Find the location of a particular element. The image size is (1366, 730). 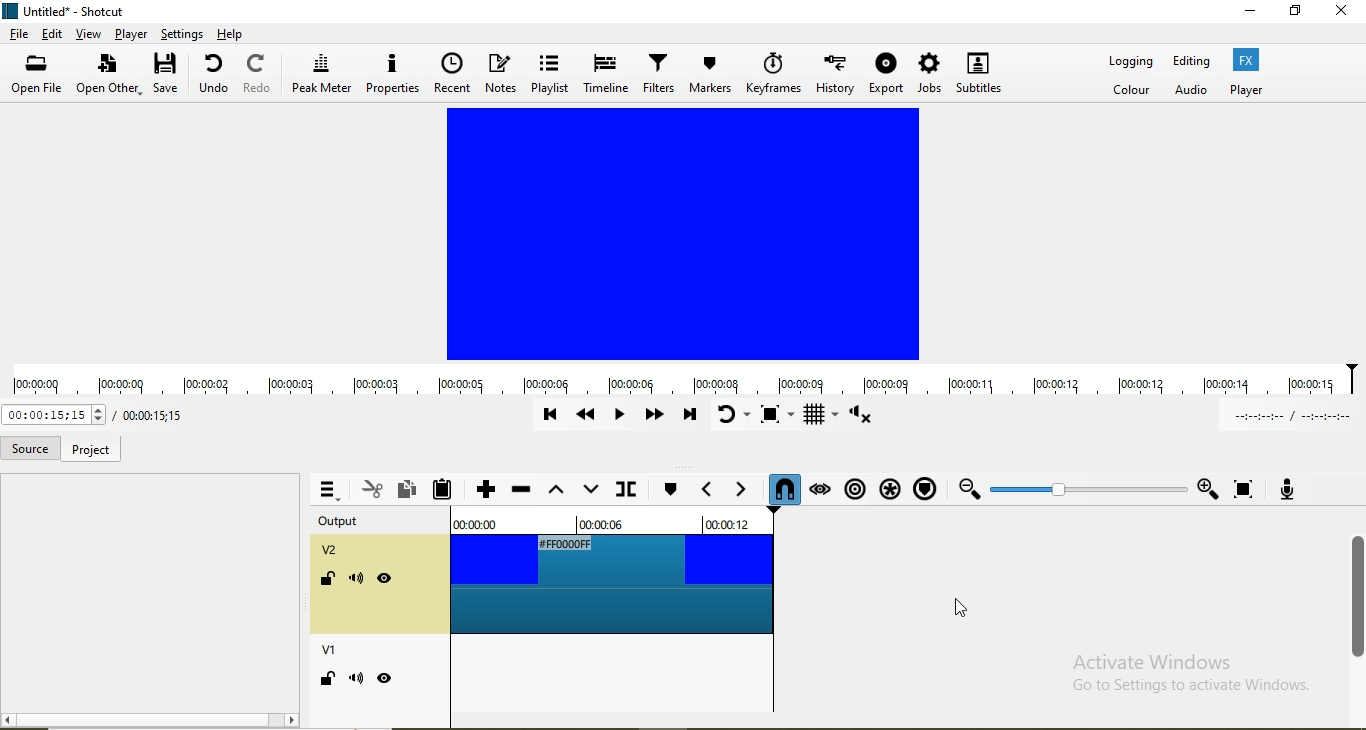

Skip to the next point  is located at coordinates (689, 416).